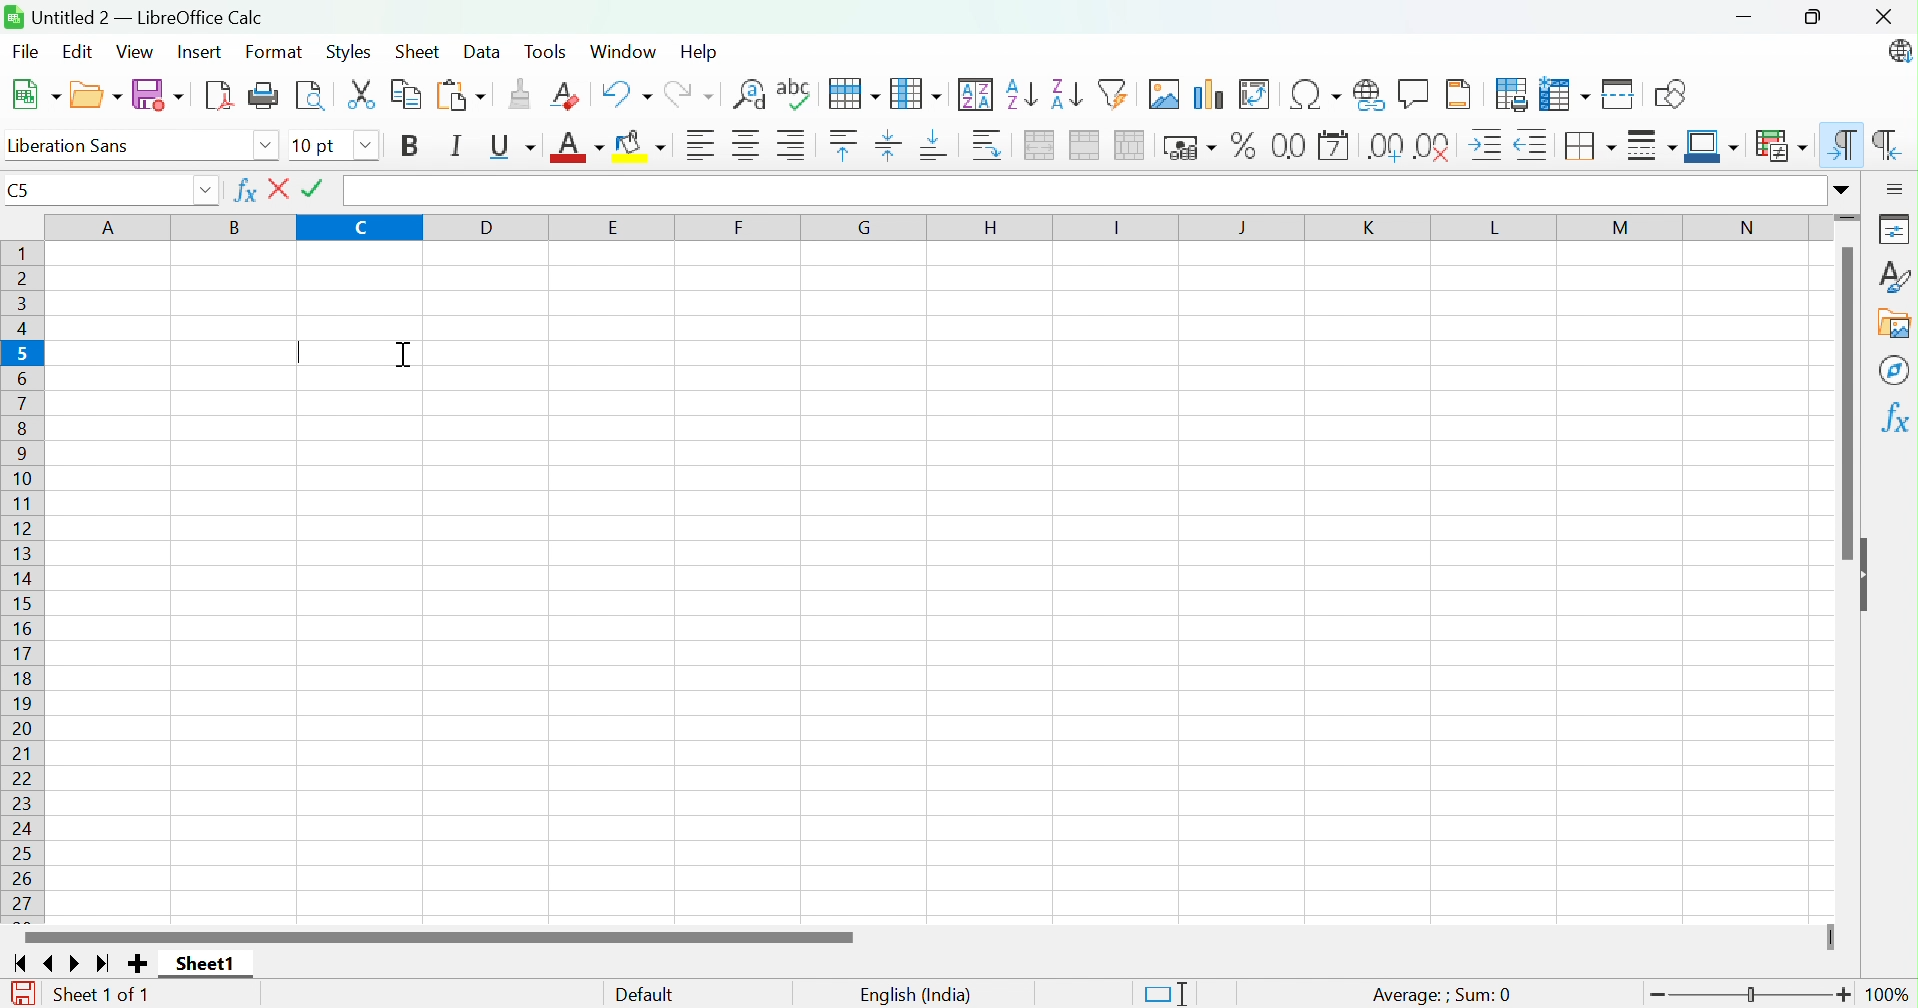  What do you see at coordinates (25, 55) in the screenshot?
I see `File` at bounding box center [25, 55].